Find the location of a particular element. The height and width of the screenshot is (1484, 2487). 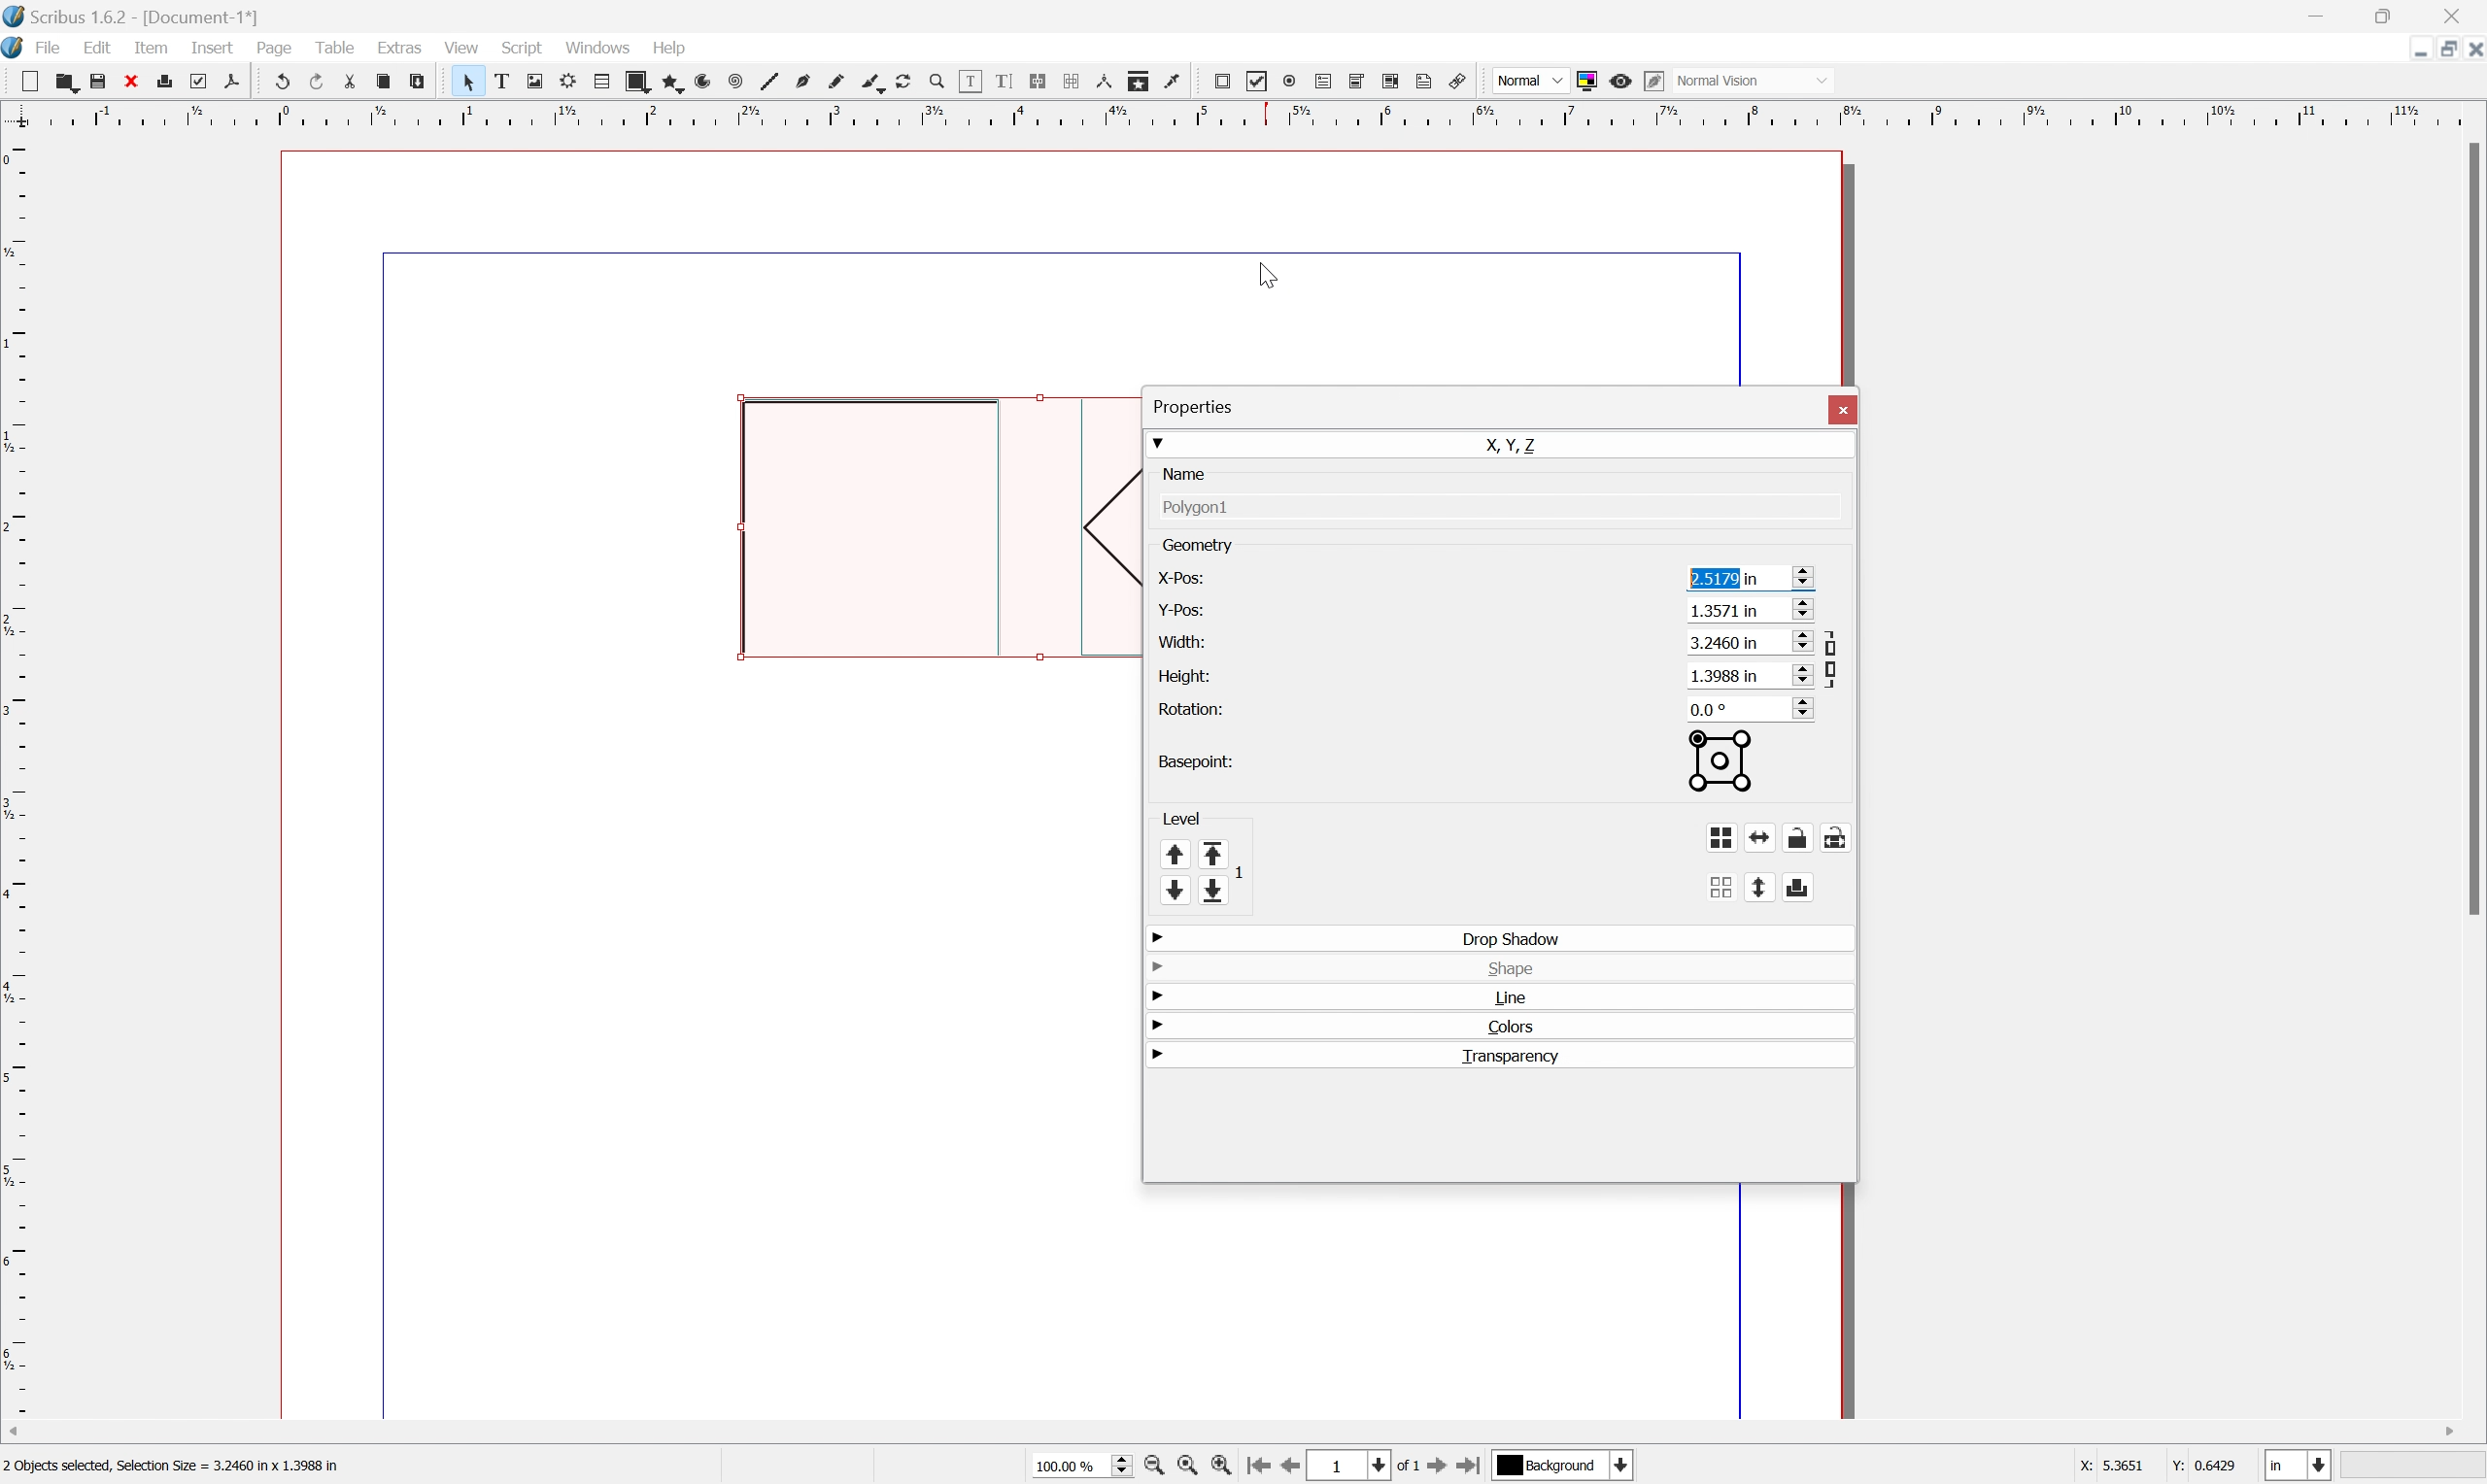

2.5179 in is located at coordinates (1750, 577).